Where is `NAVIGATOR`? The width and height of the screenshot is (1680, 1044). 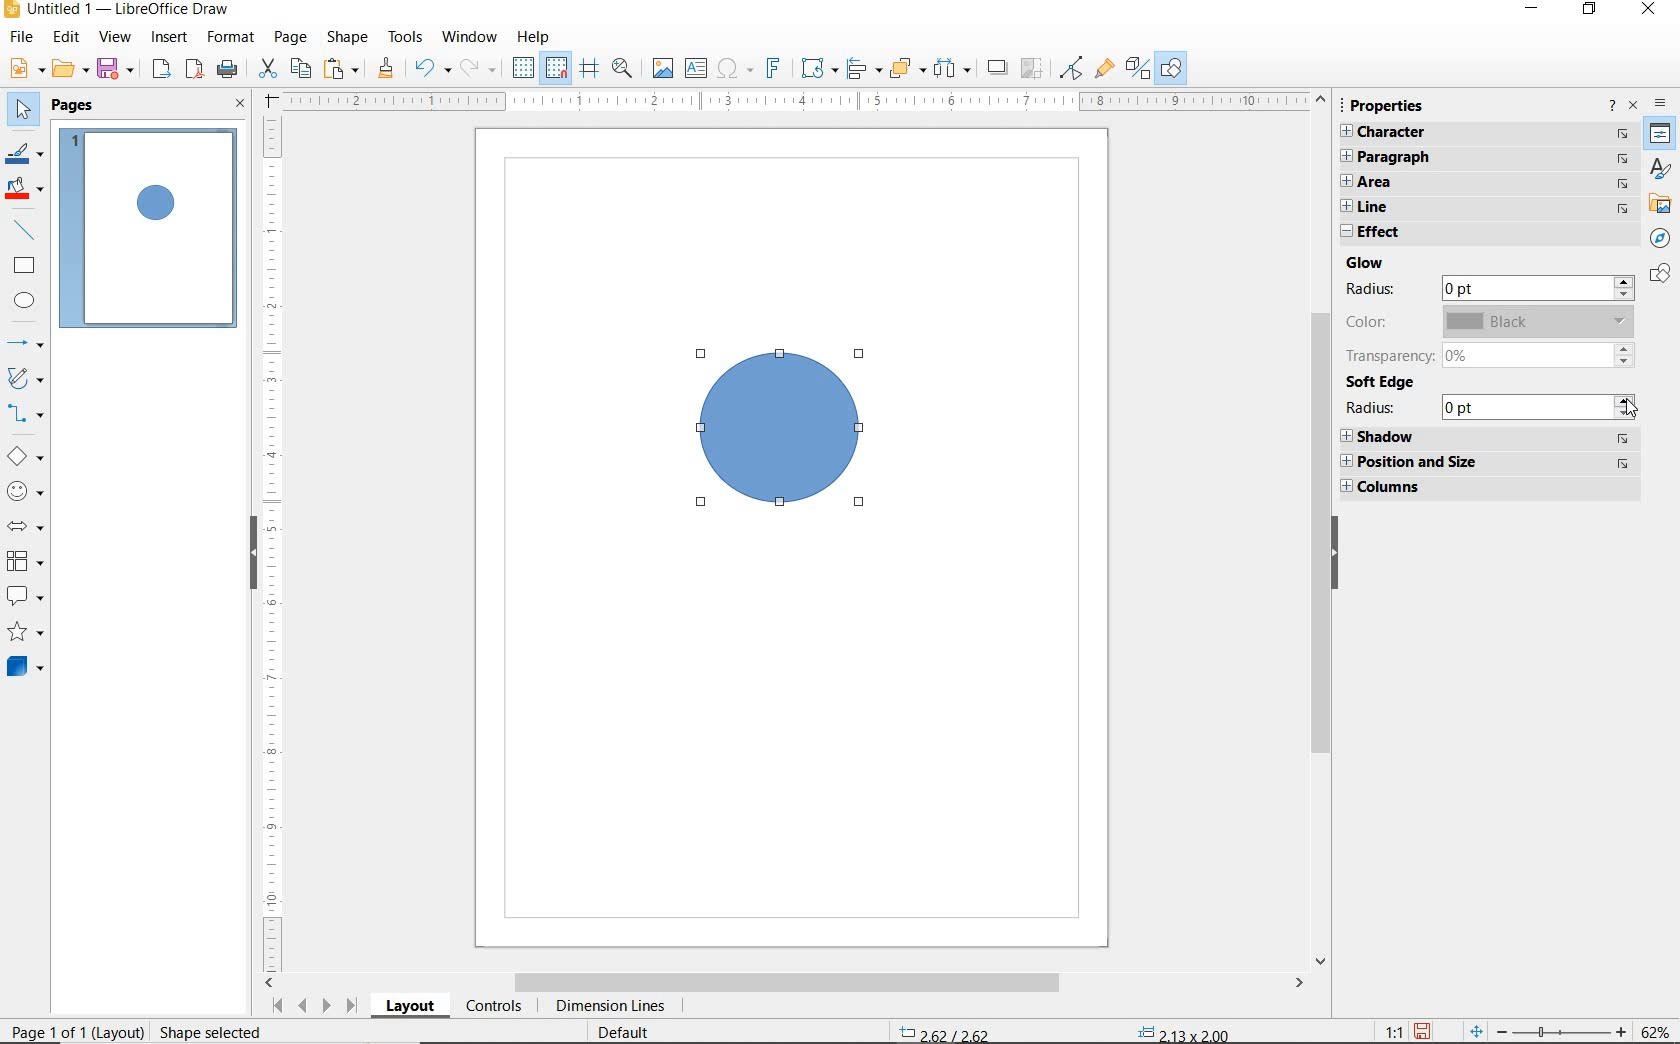
NAVIGATOR is located at coordinates (1657, 239).